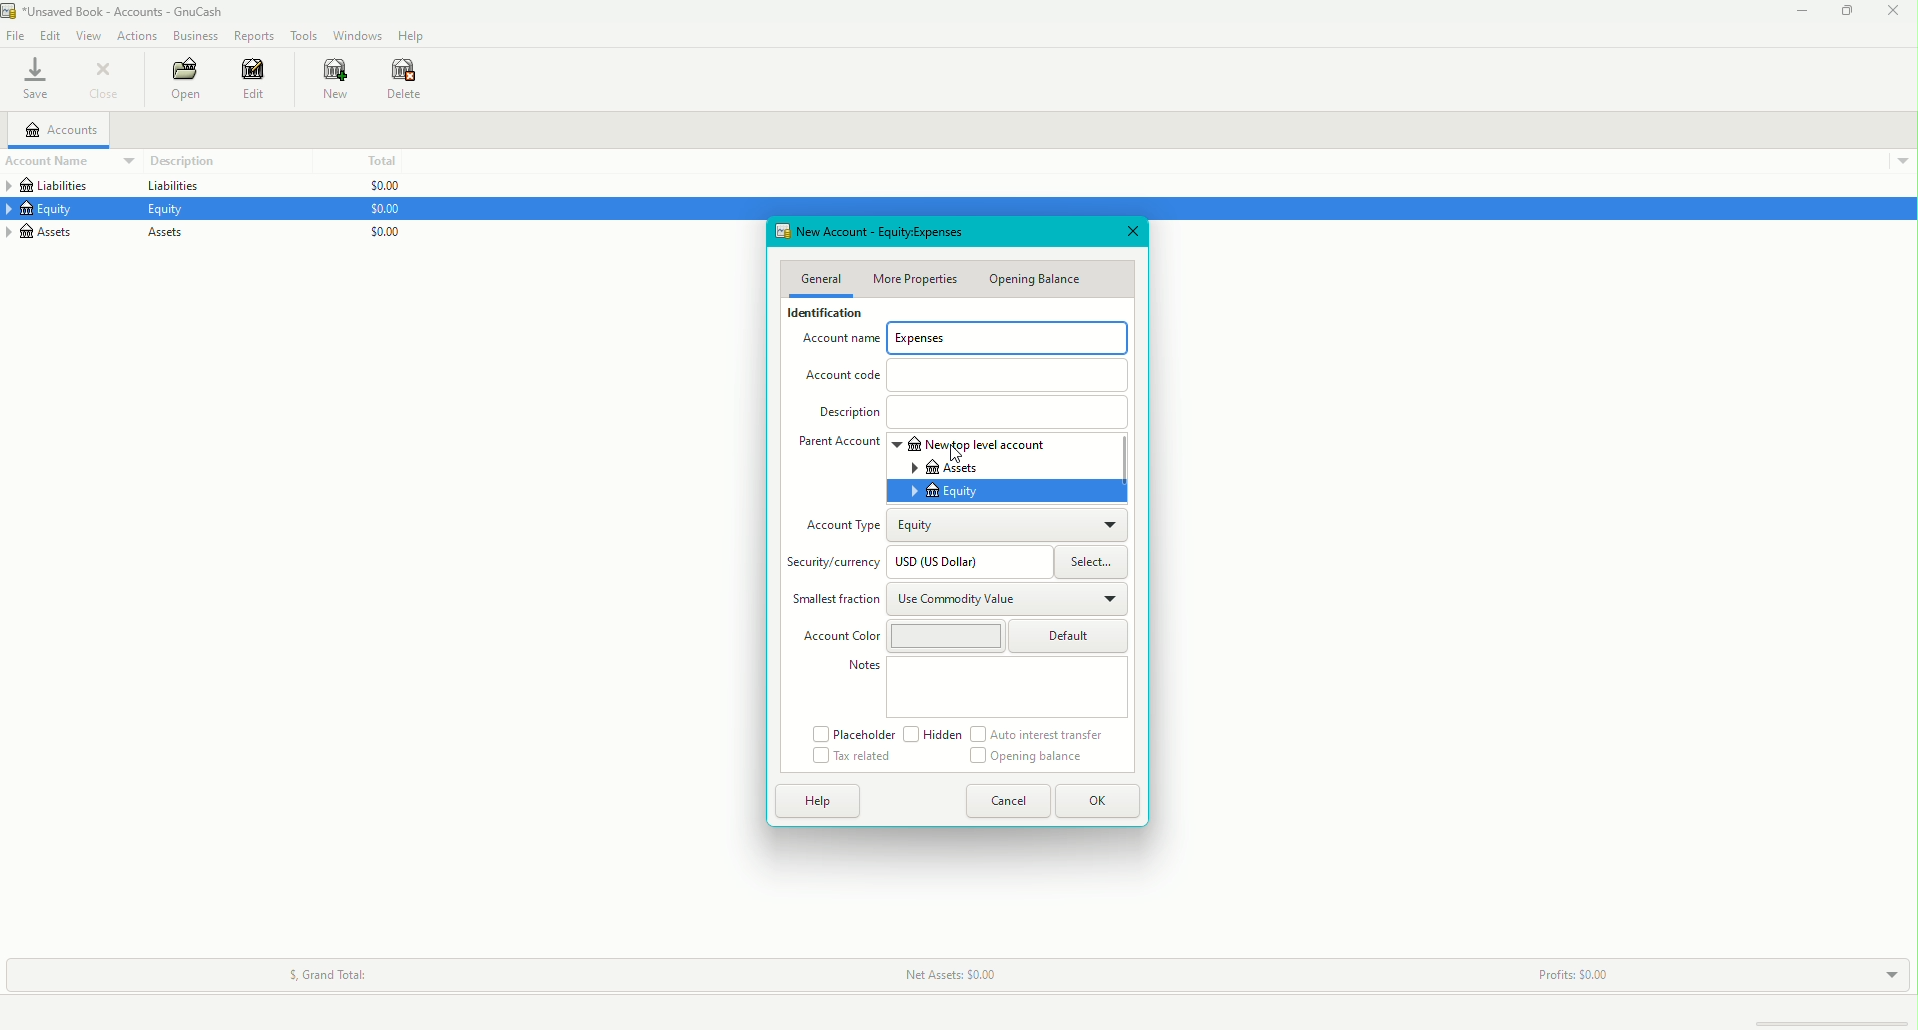  I want to click on Grand Total, so click(326, 971).